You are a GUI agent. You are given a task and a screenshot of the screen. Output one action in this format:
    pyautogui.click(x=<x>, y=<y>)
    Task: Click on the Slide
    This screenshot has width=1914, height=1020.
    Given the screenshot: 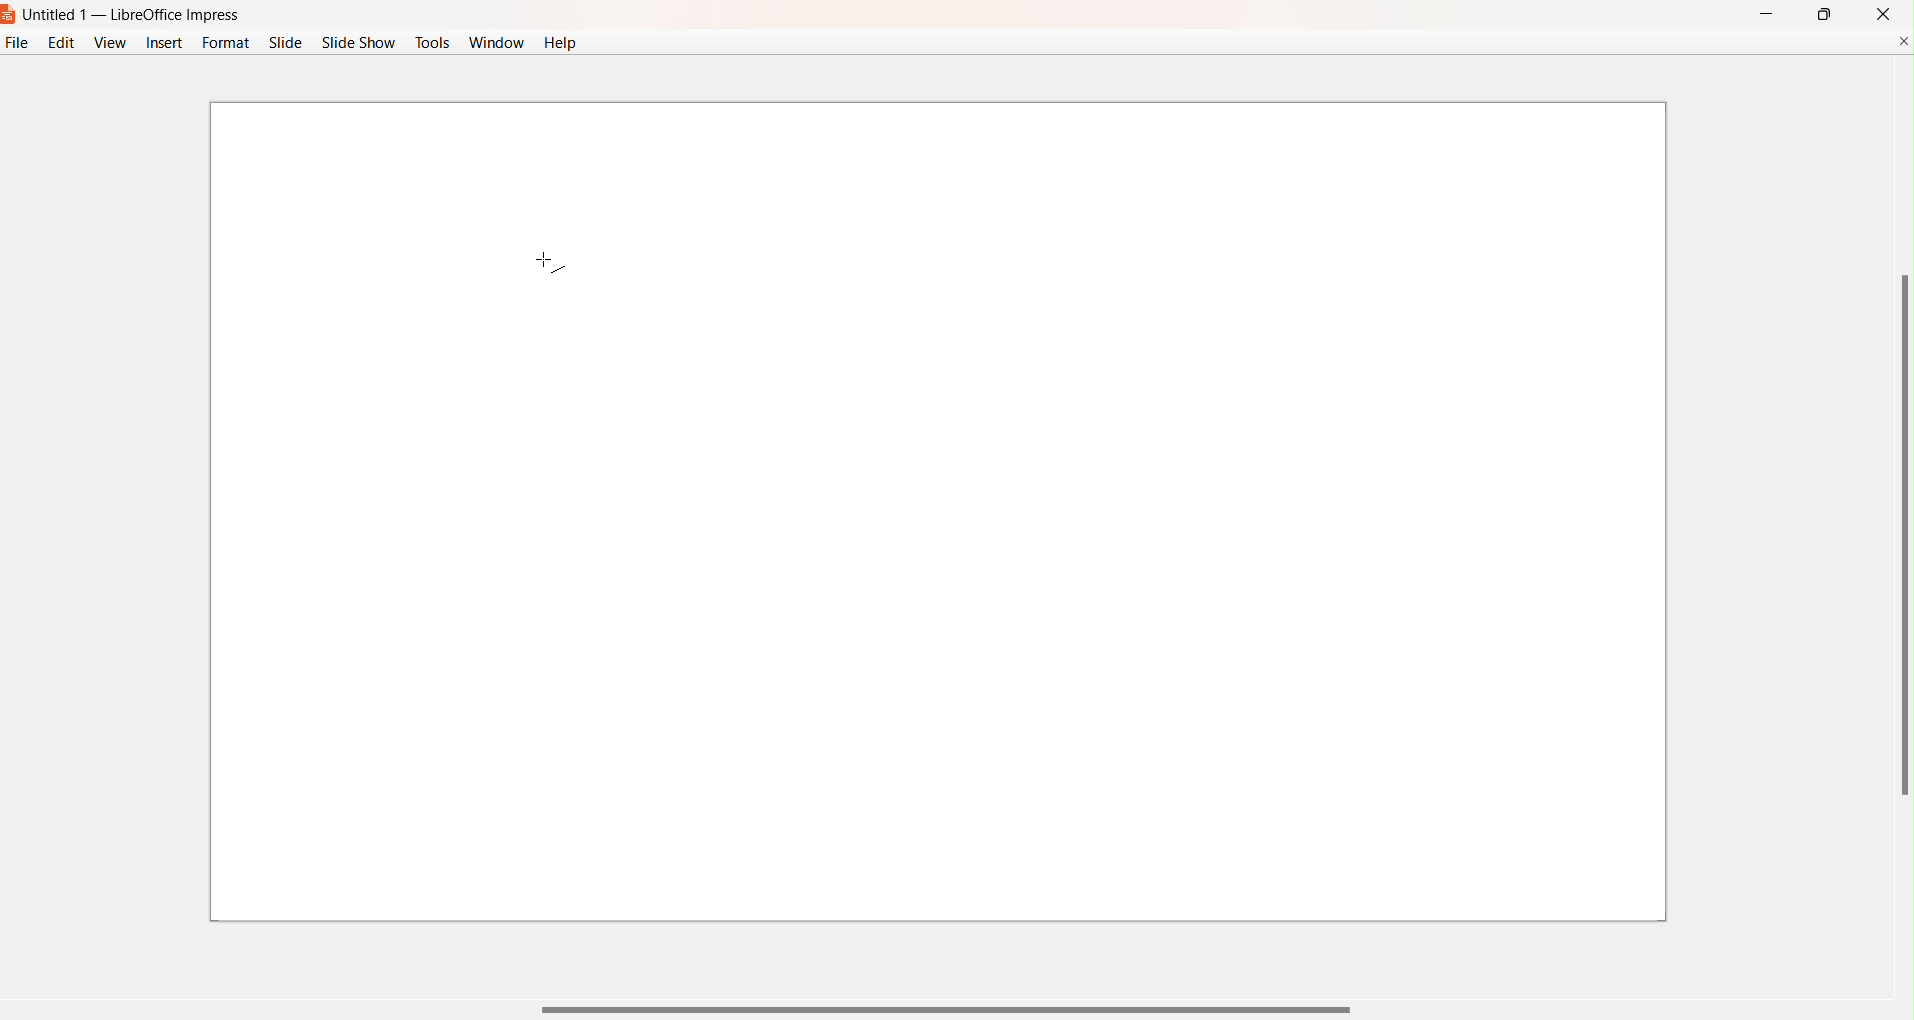 What is the action you would take?
    pyautogui.click(x=286, y=43)
    